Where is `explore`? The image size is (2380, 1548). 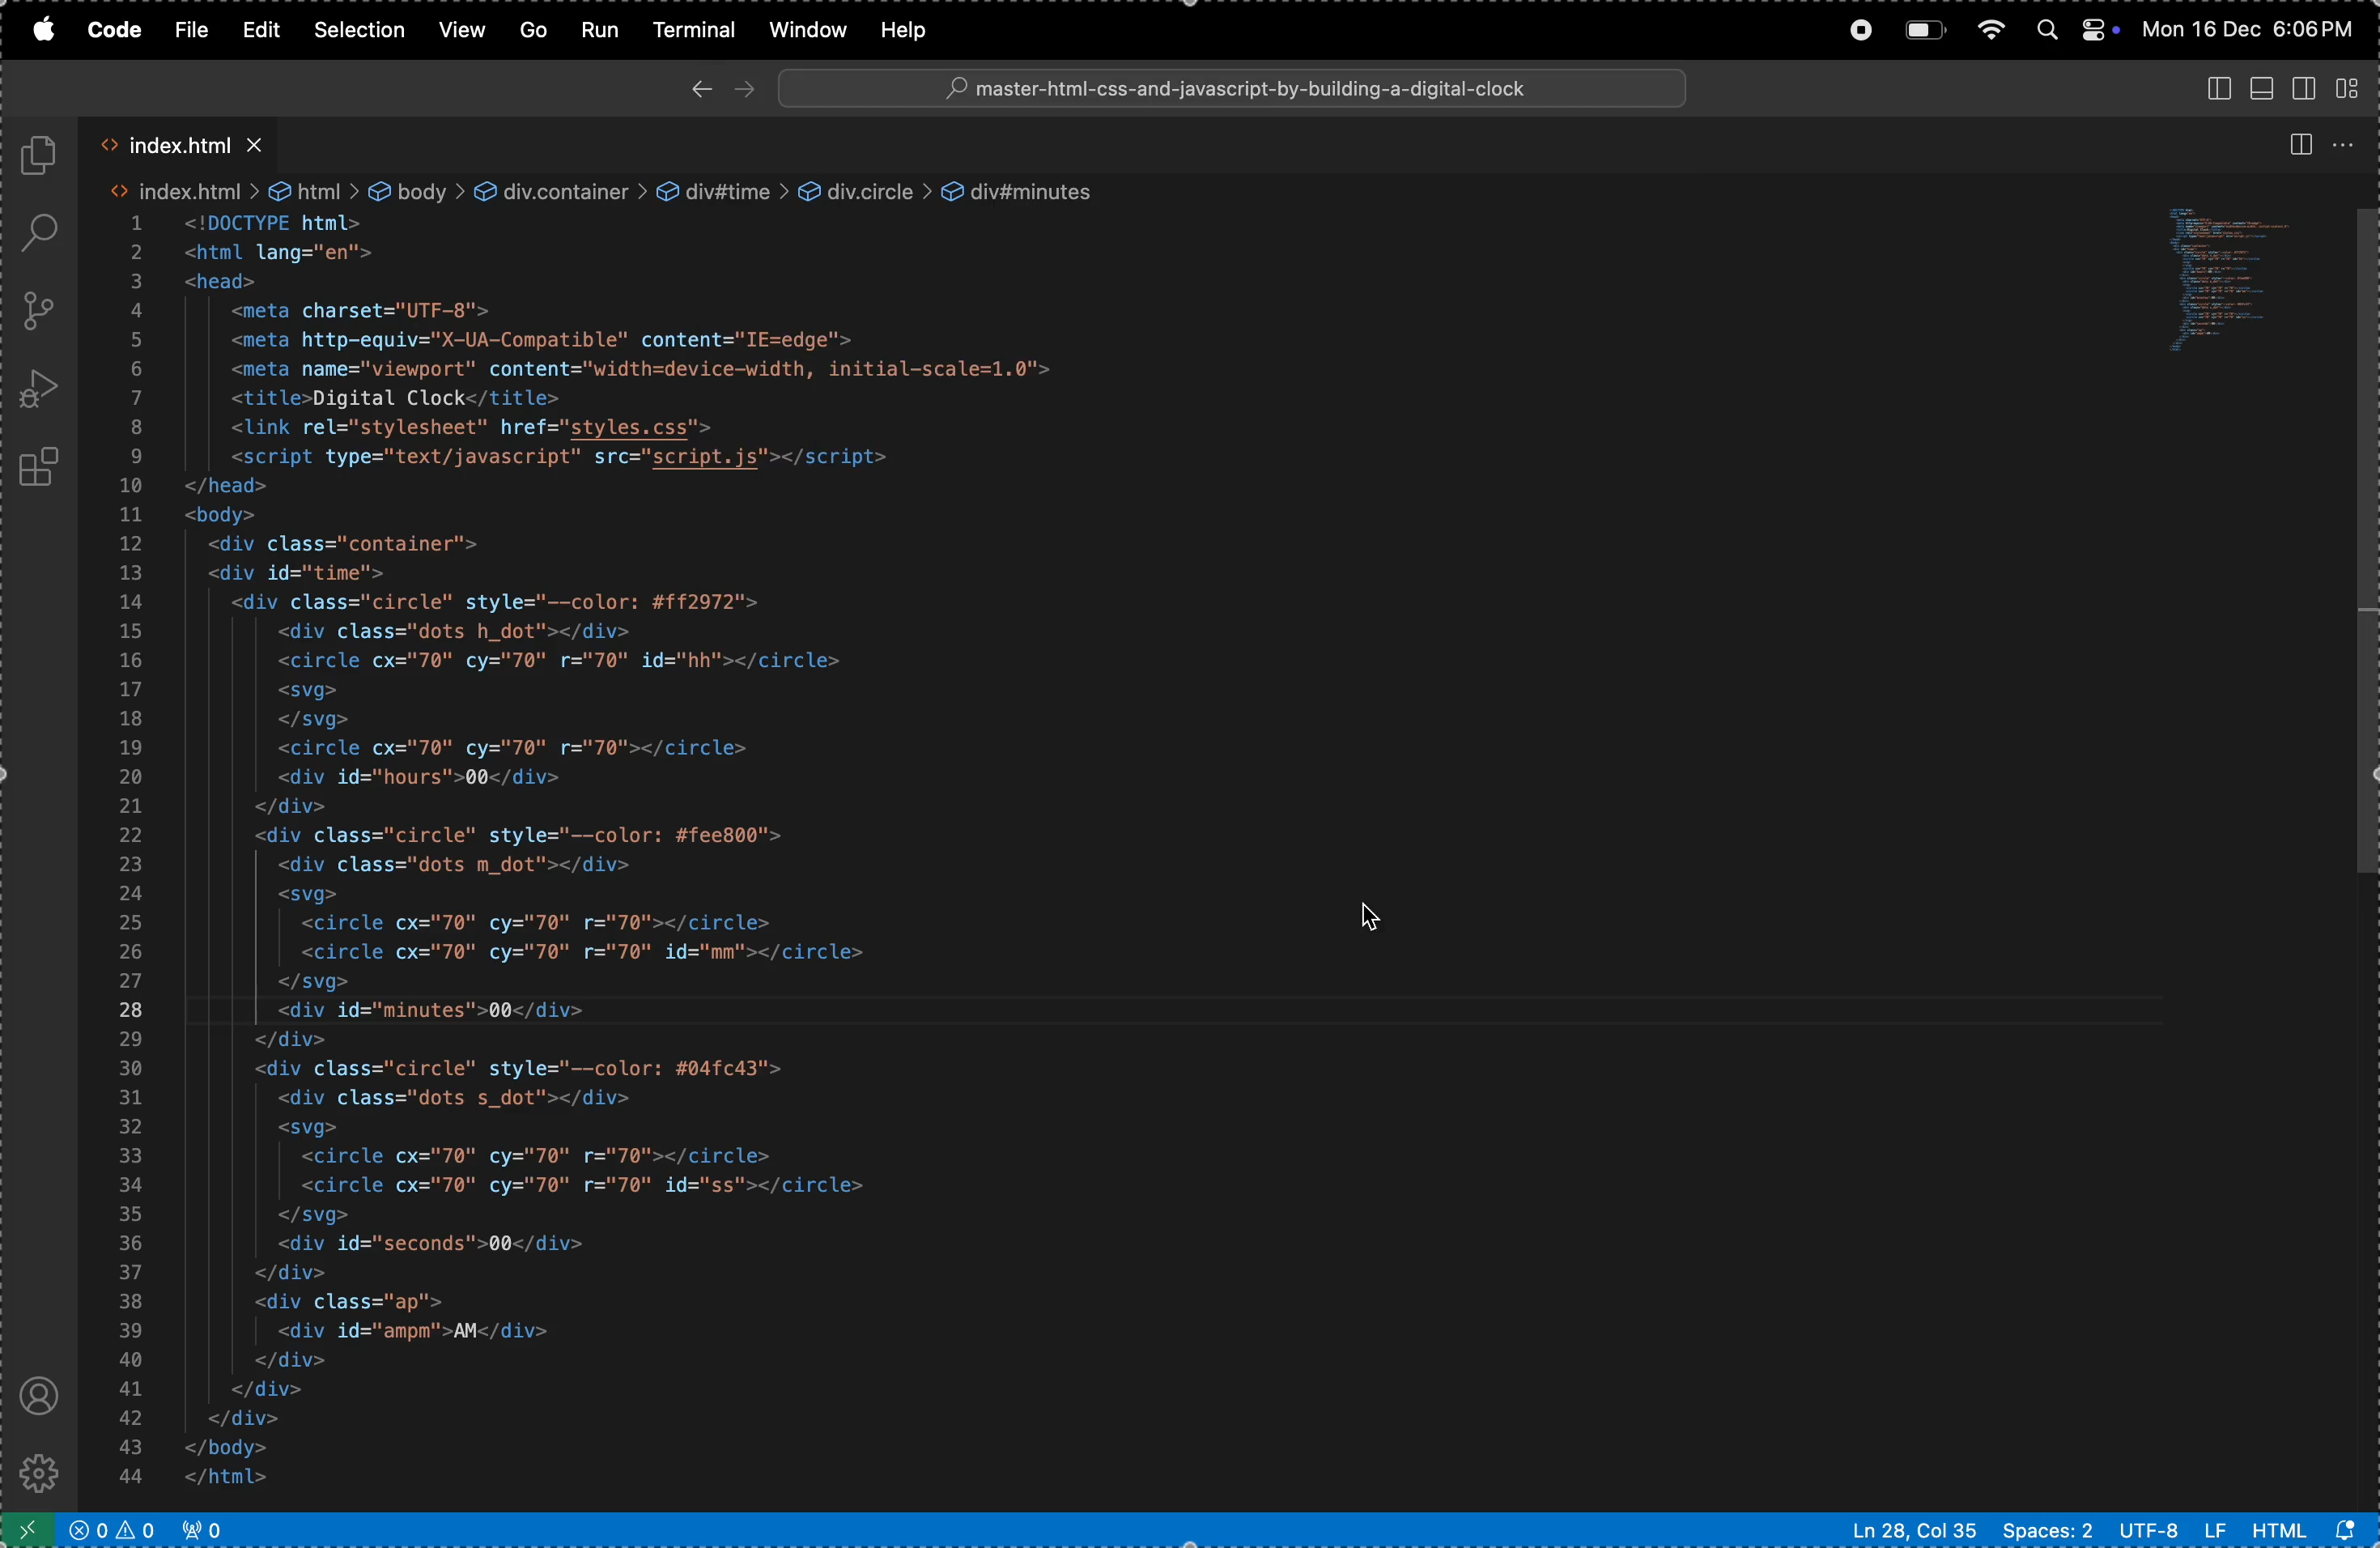 explore is located at coordinates (45, 160).